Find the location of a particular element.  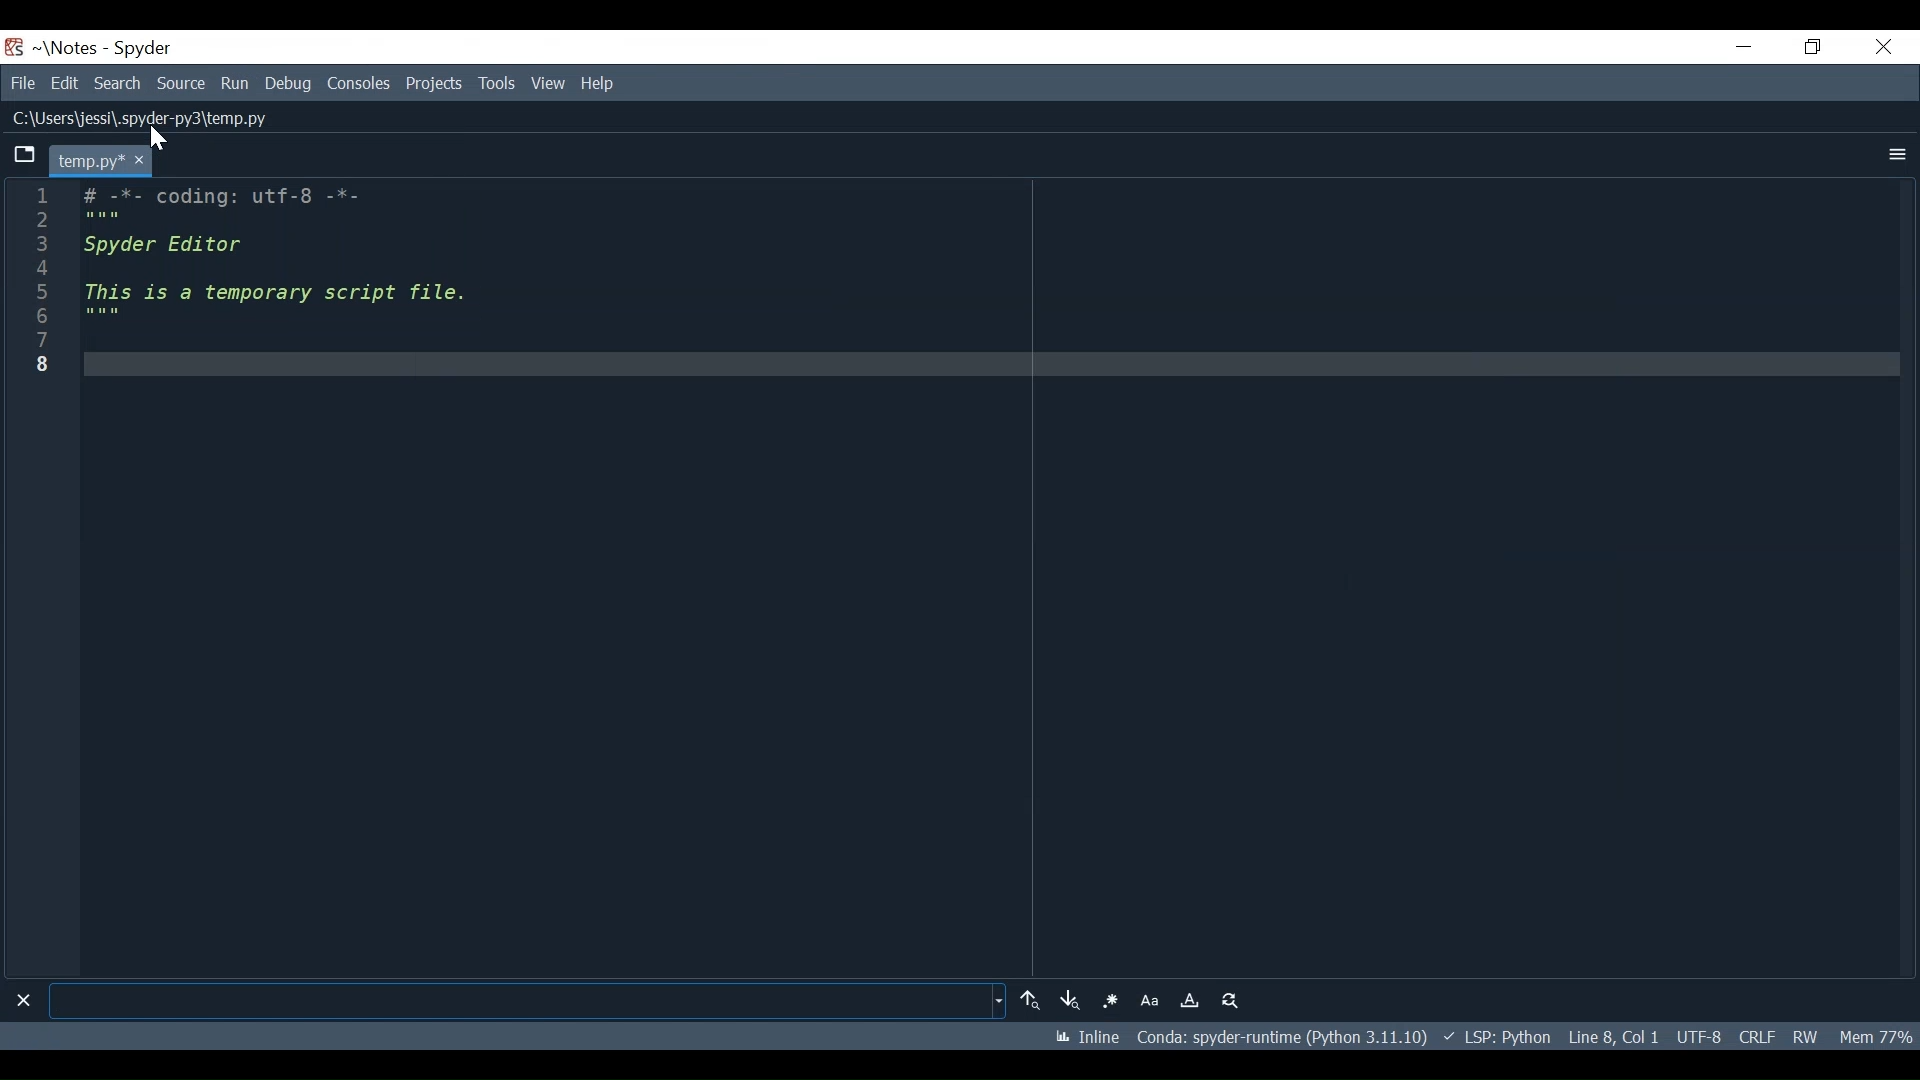

Search is located at coordinates (106, 83).